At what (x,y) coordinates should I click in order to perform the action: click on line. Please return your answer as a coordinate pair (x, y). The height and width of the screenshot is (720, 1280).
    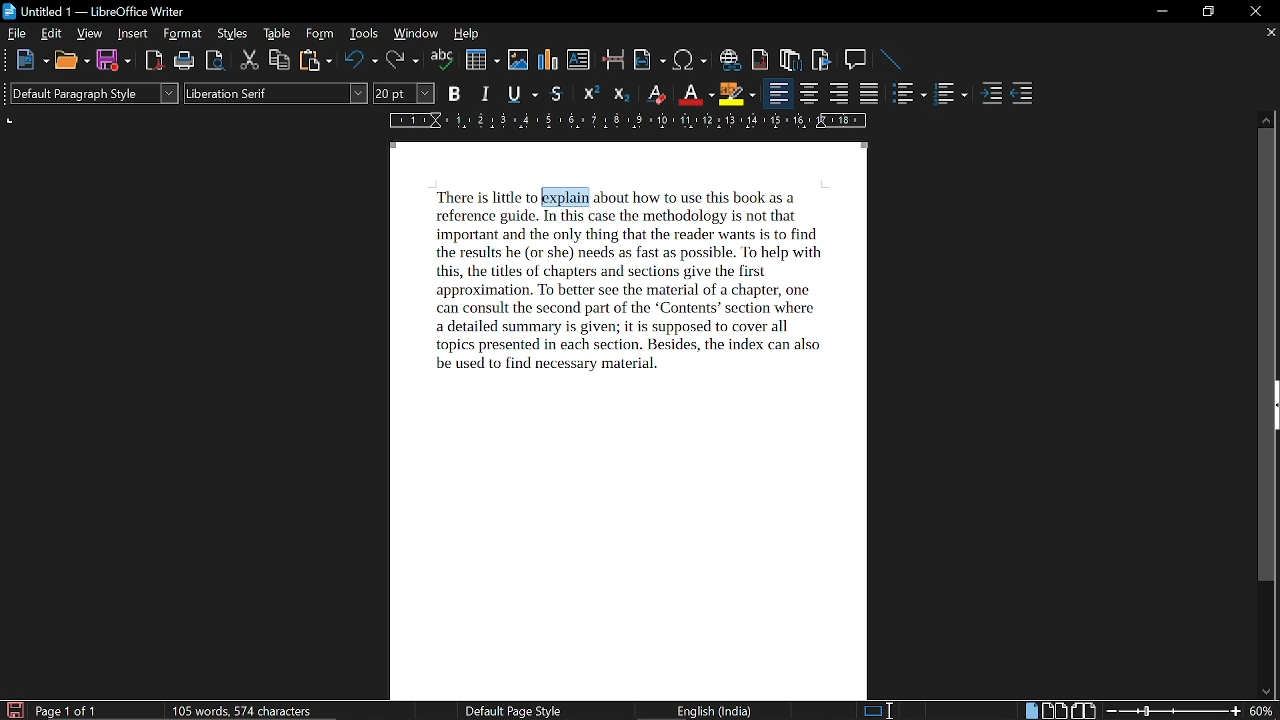
    Looking at the image, I should click on (890, 59).